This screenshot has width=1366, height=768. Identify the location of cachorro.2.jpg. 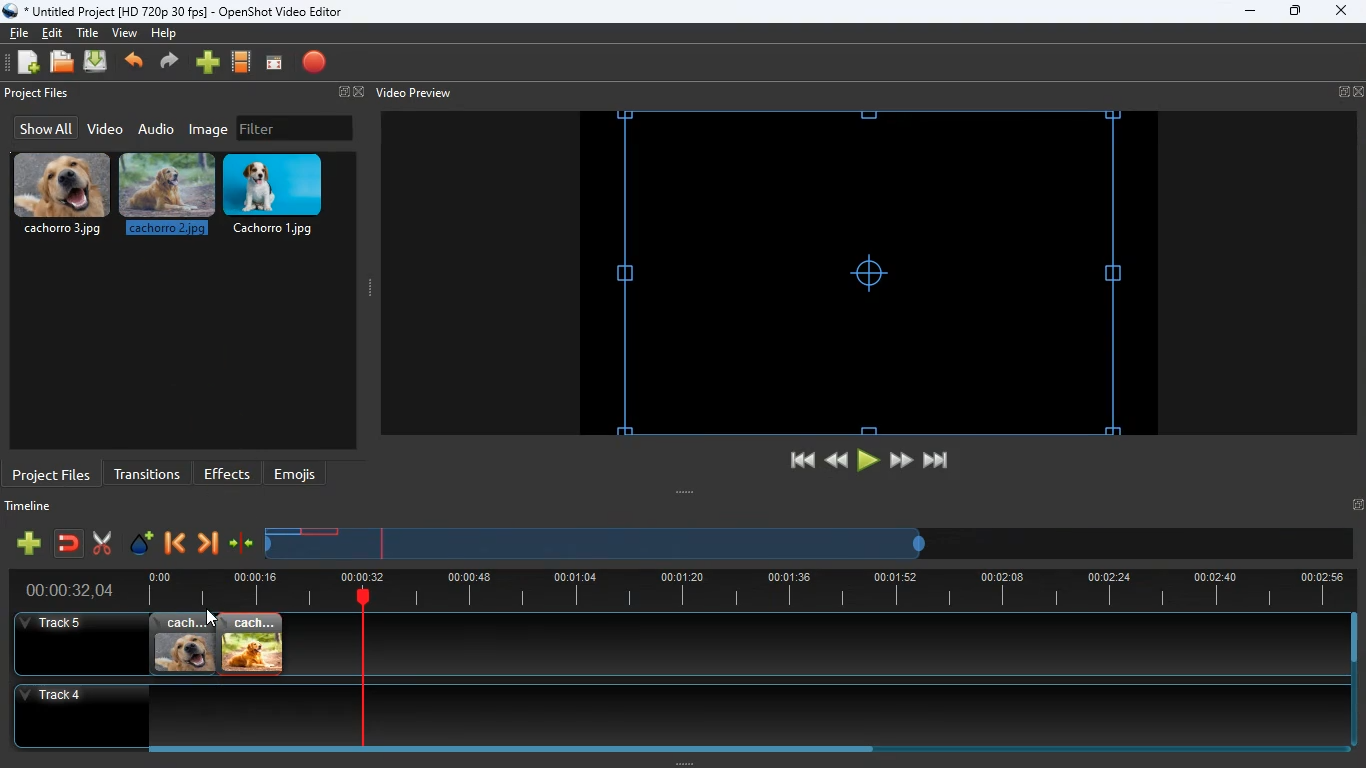
(252, 644).